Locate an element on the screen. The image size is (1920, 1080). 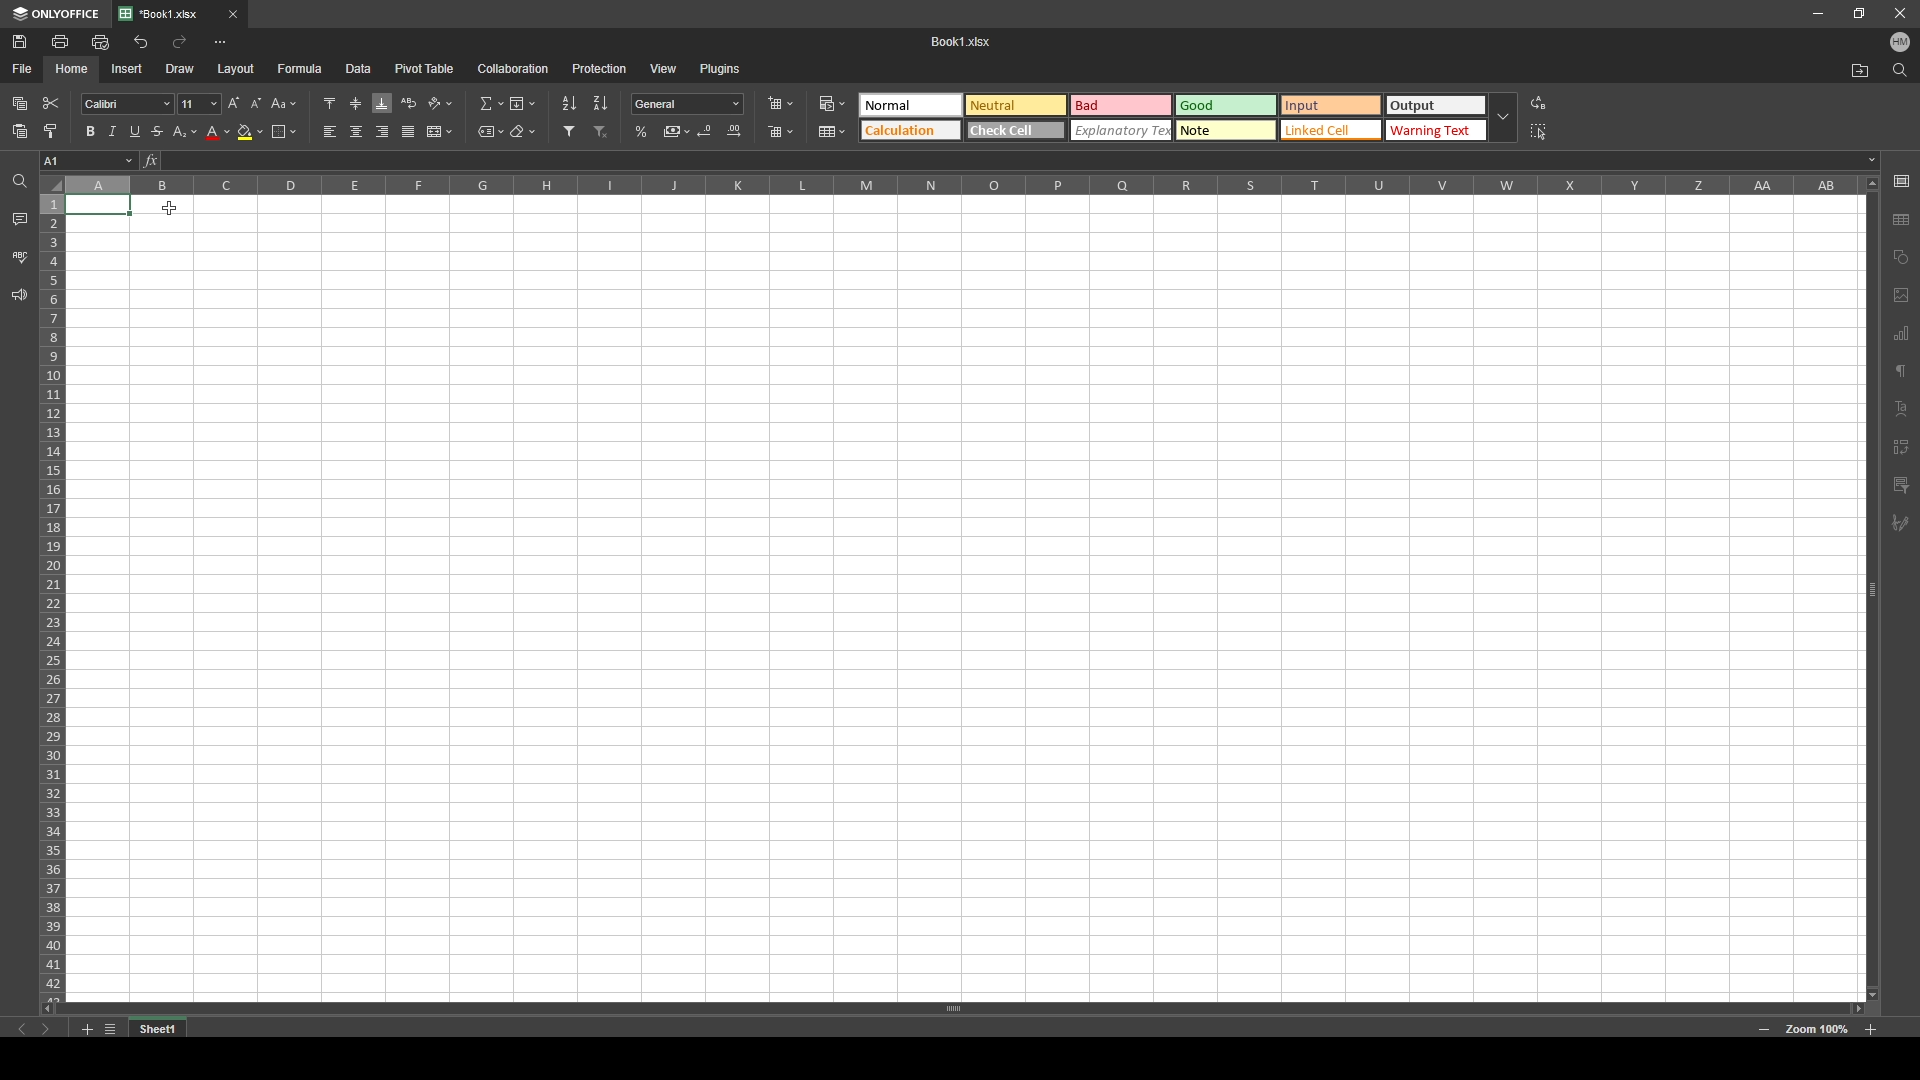
tab is located at coordinates (166, 1027).